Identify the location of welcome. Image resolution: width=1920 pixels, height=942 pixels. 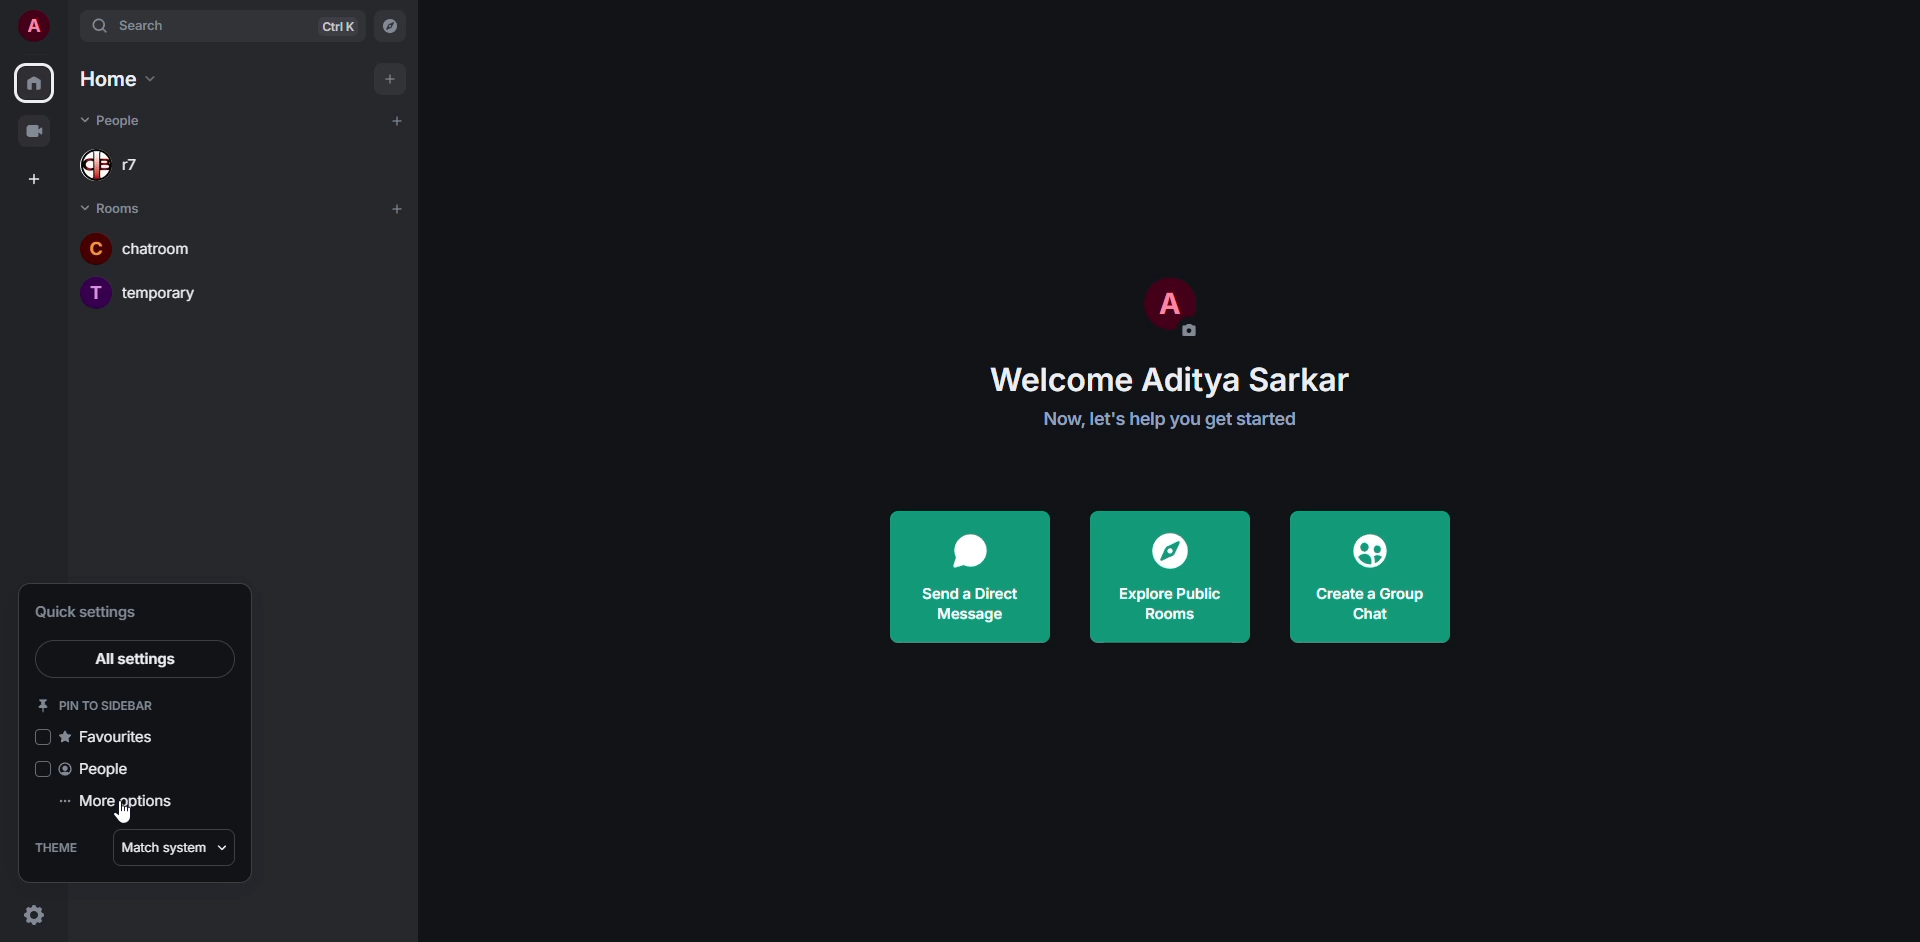
(1179, 379).